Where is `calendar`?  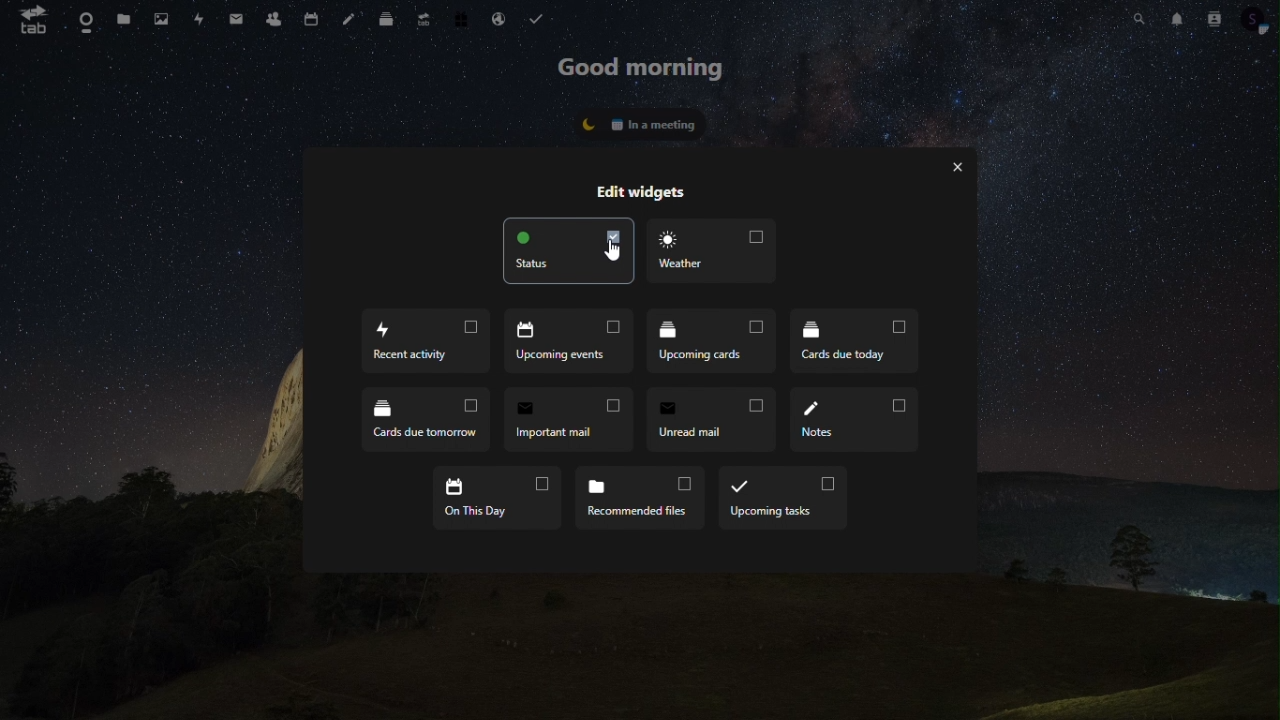
calendar is located at coordinates (309, 20).